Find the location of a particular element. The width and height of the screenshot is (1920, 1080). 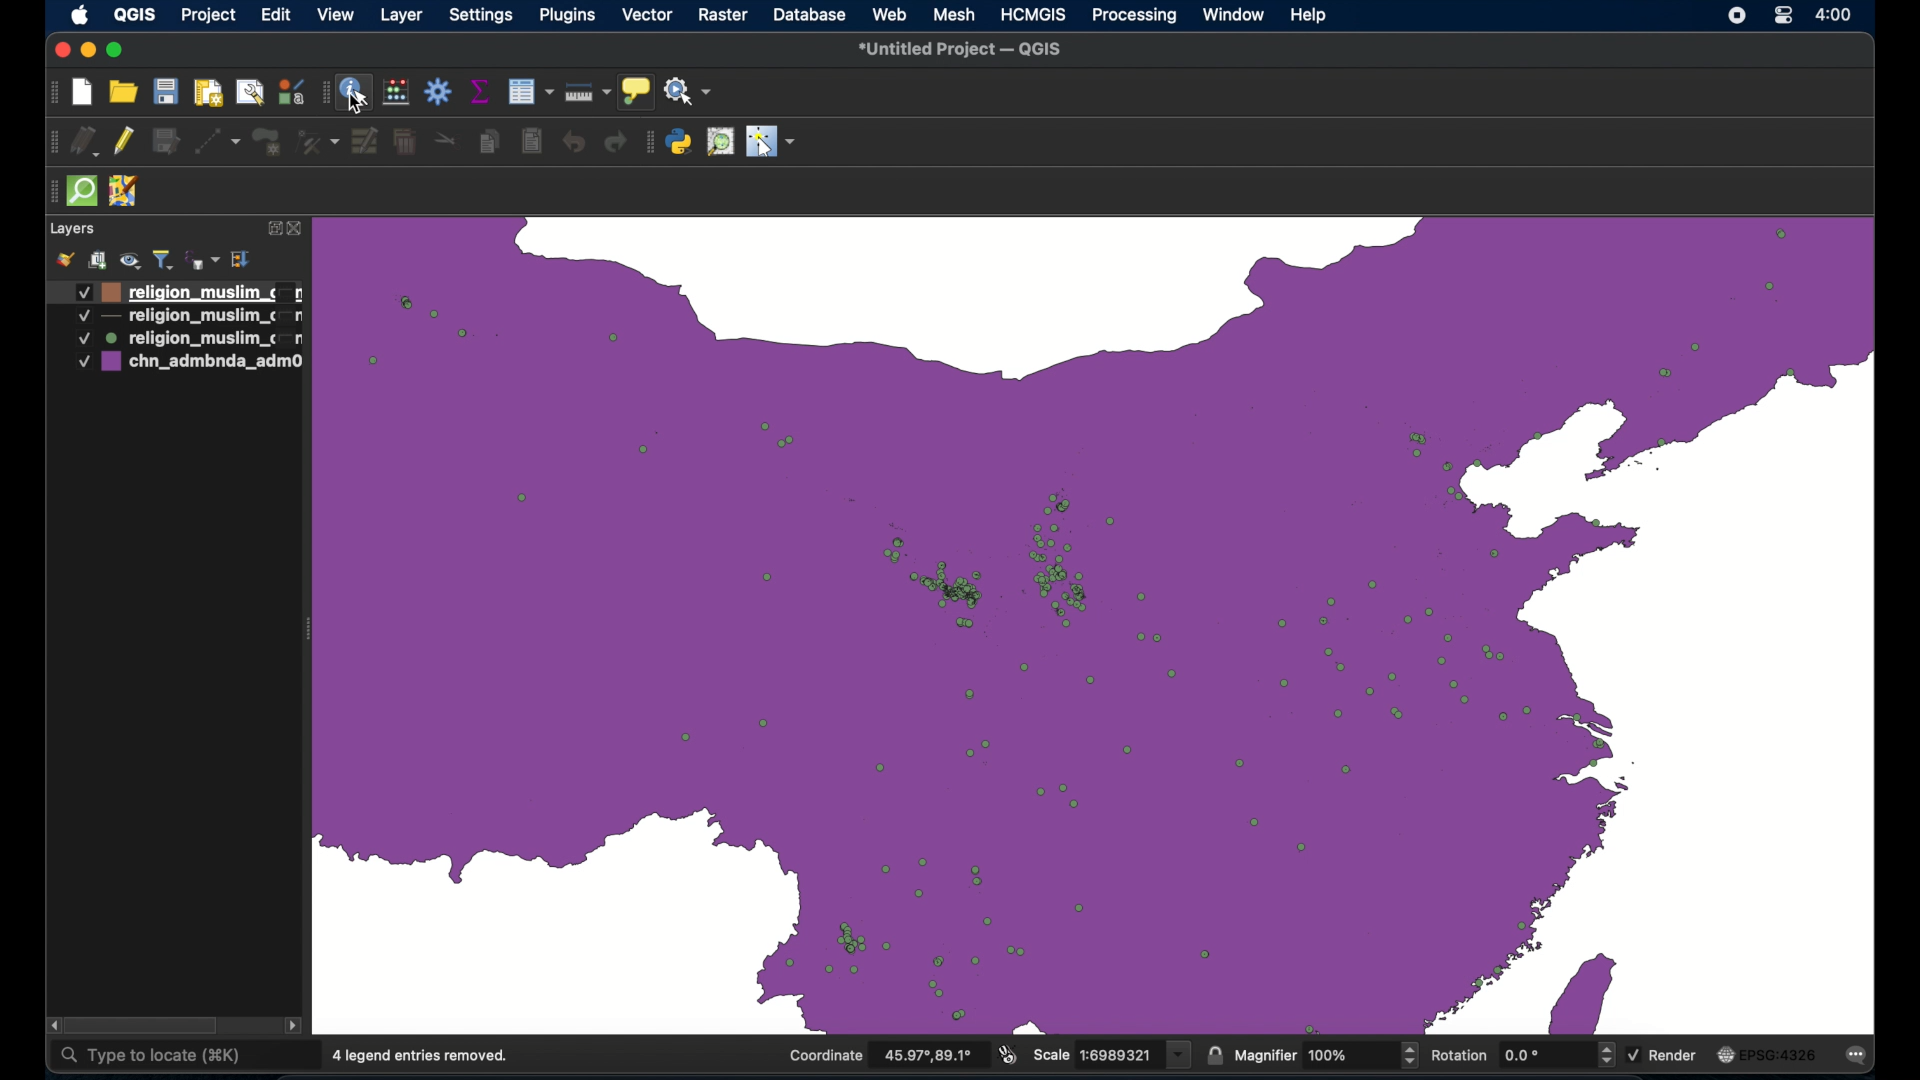

layer 2 is located at coordinates (186, 339).